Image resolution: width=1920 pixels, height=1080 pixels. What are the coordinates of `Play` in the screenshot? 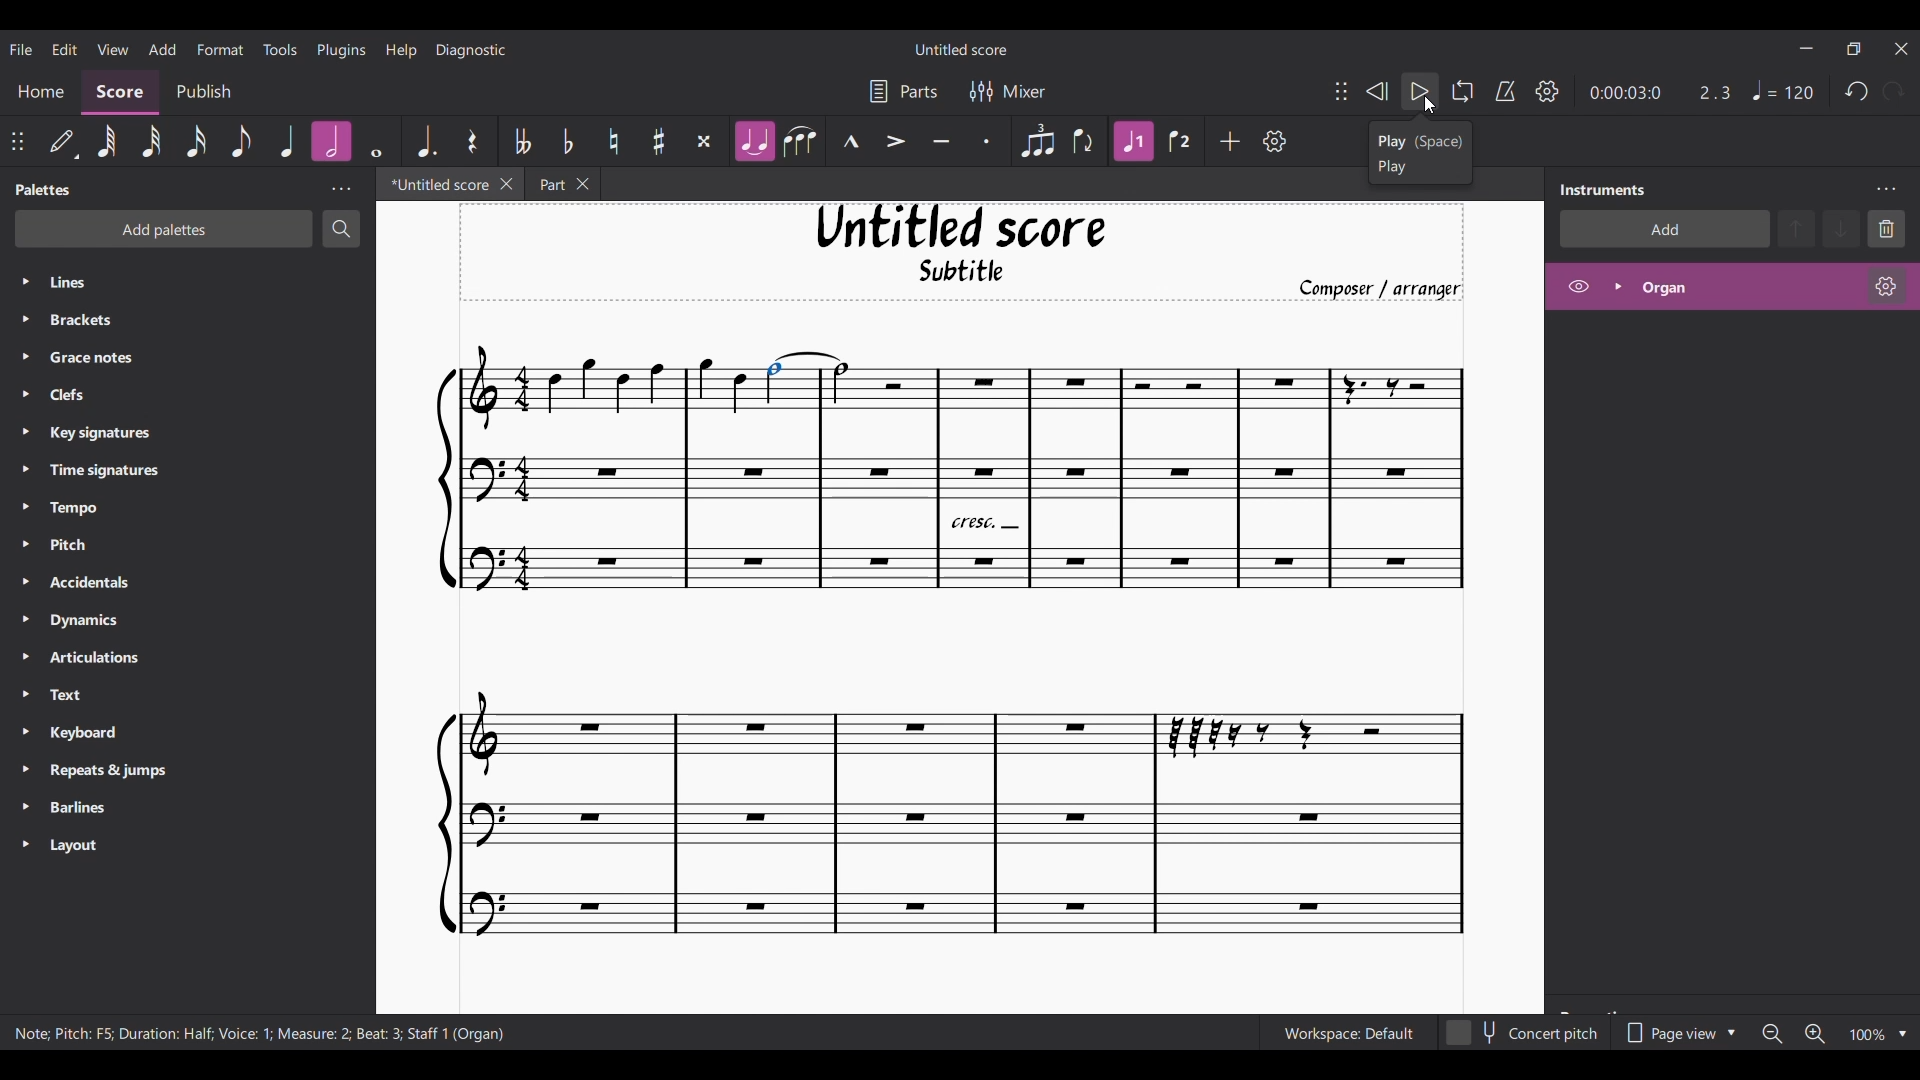 It's located at (1420, 92).